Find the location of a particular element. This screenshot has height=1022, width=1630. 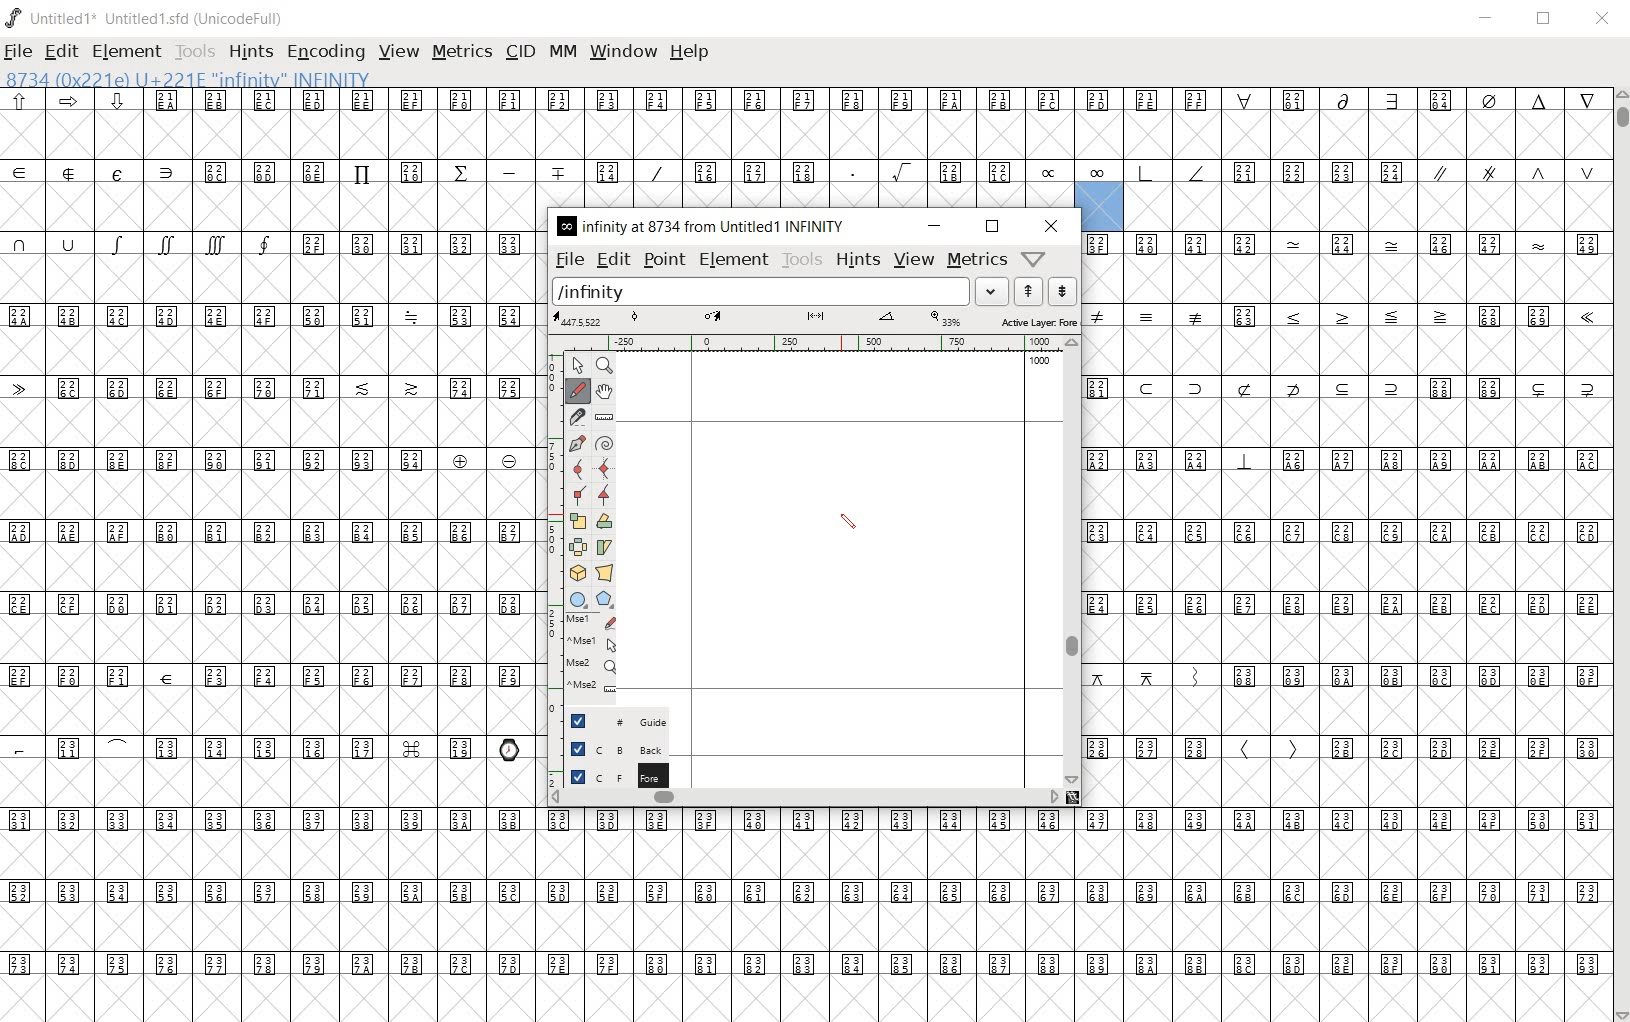

symbols is located at coordinates (146, 243).